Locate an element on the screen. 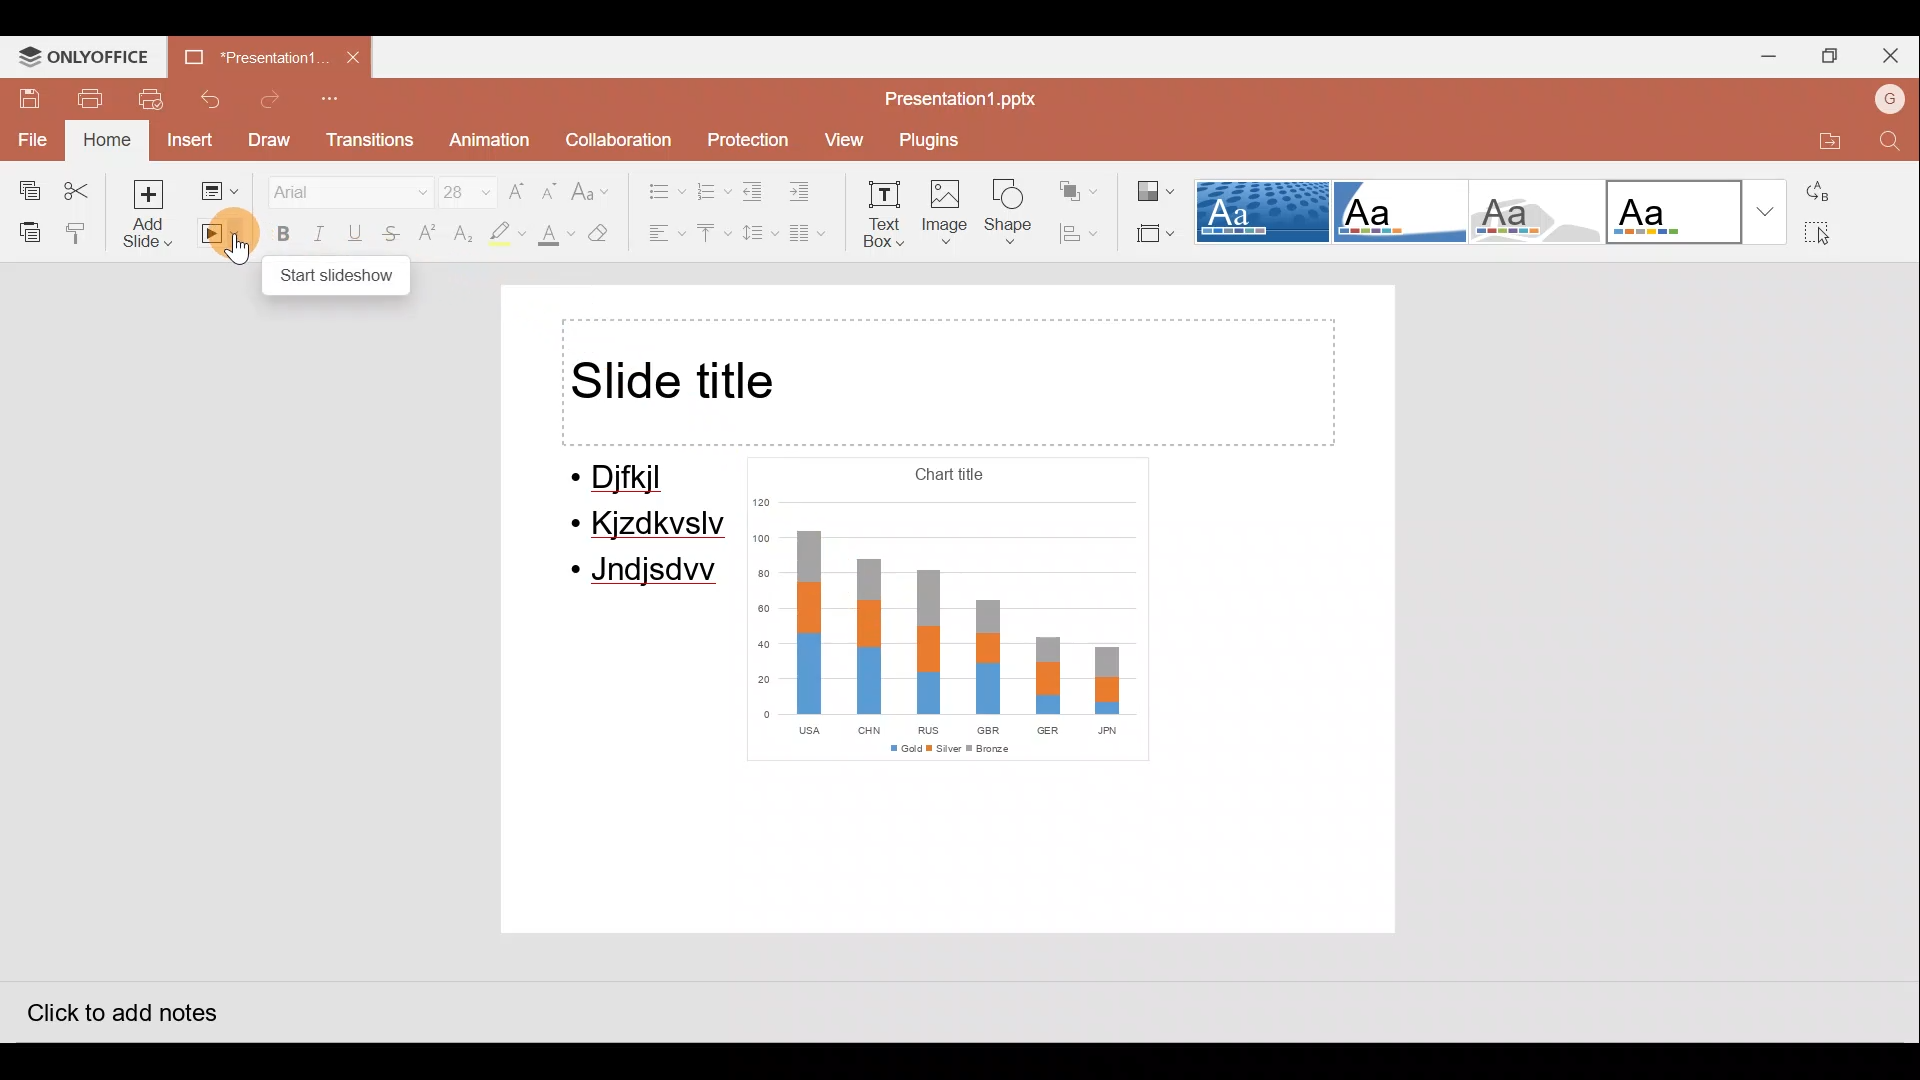  Open file location is located at coordinates (1818, 141).